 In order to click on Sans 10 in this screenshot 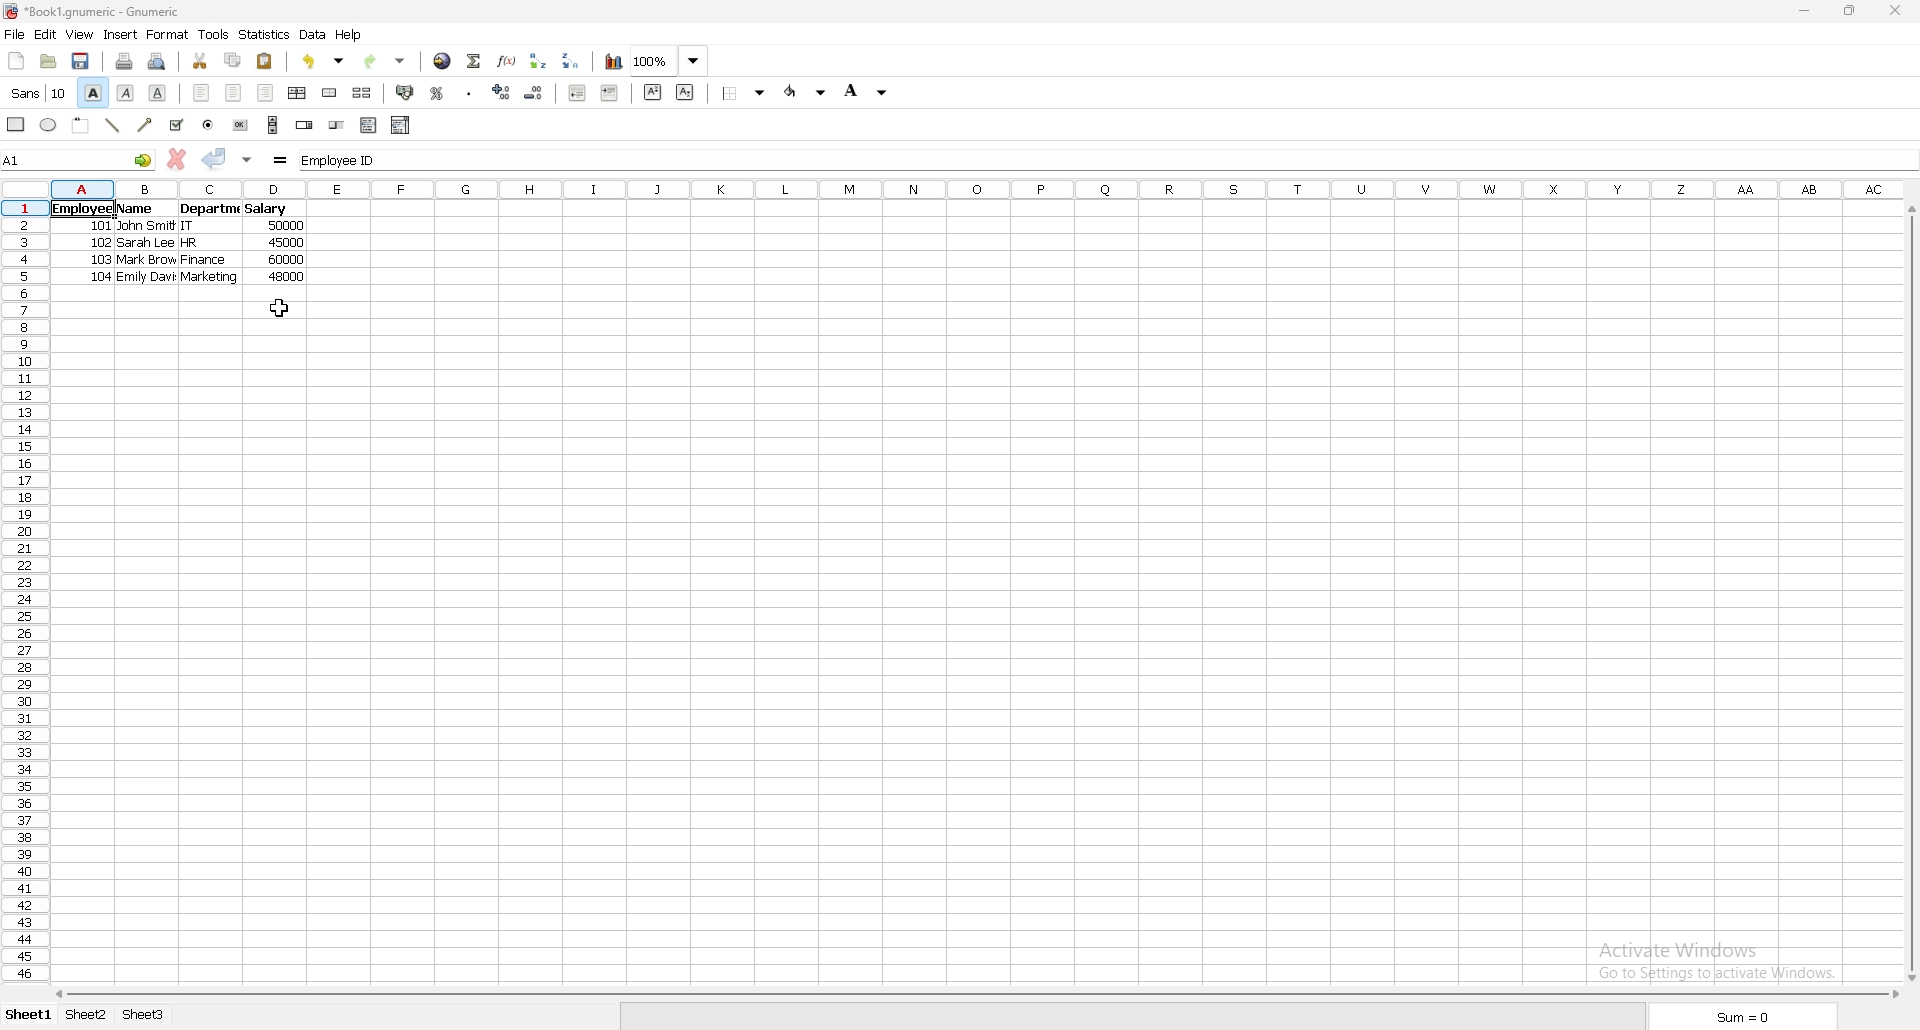, I will do `click(37, 94)`.